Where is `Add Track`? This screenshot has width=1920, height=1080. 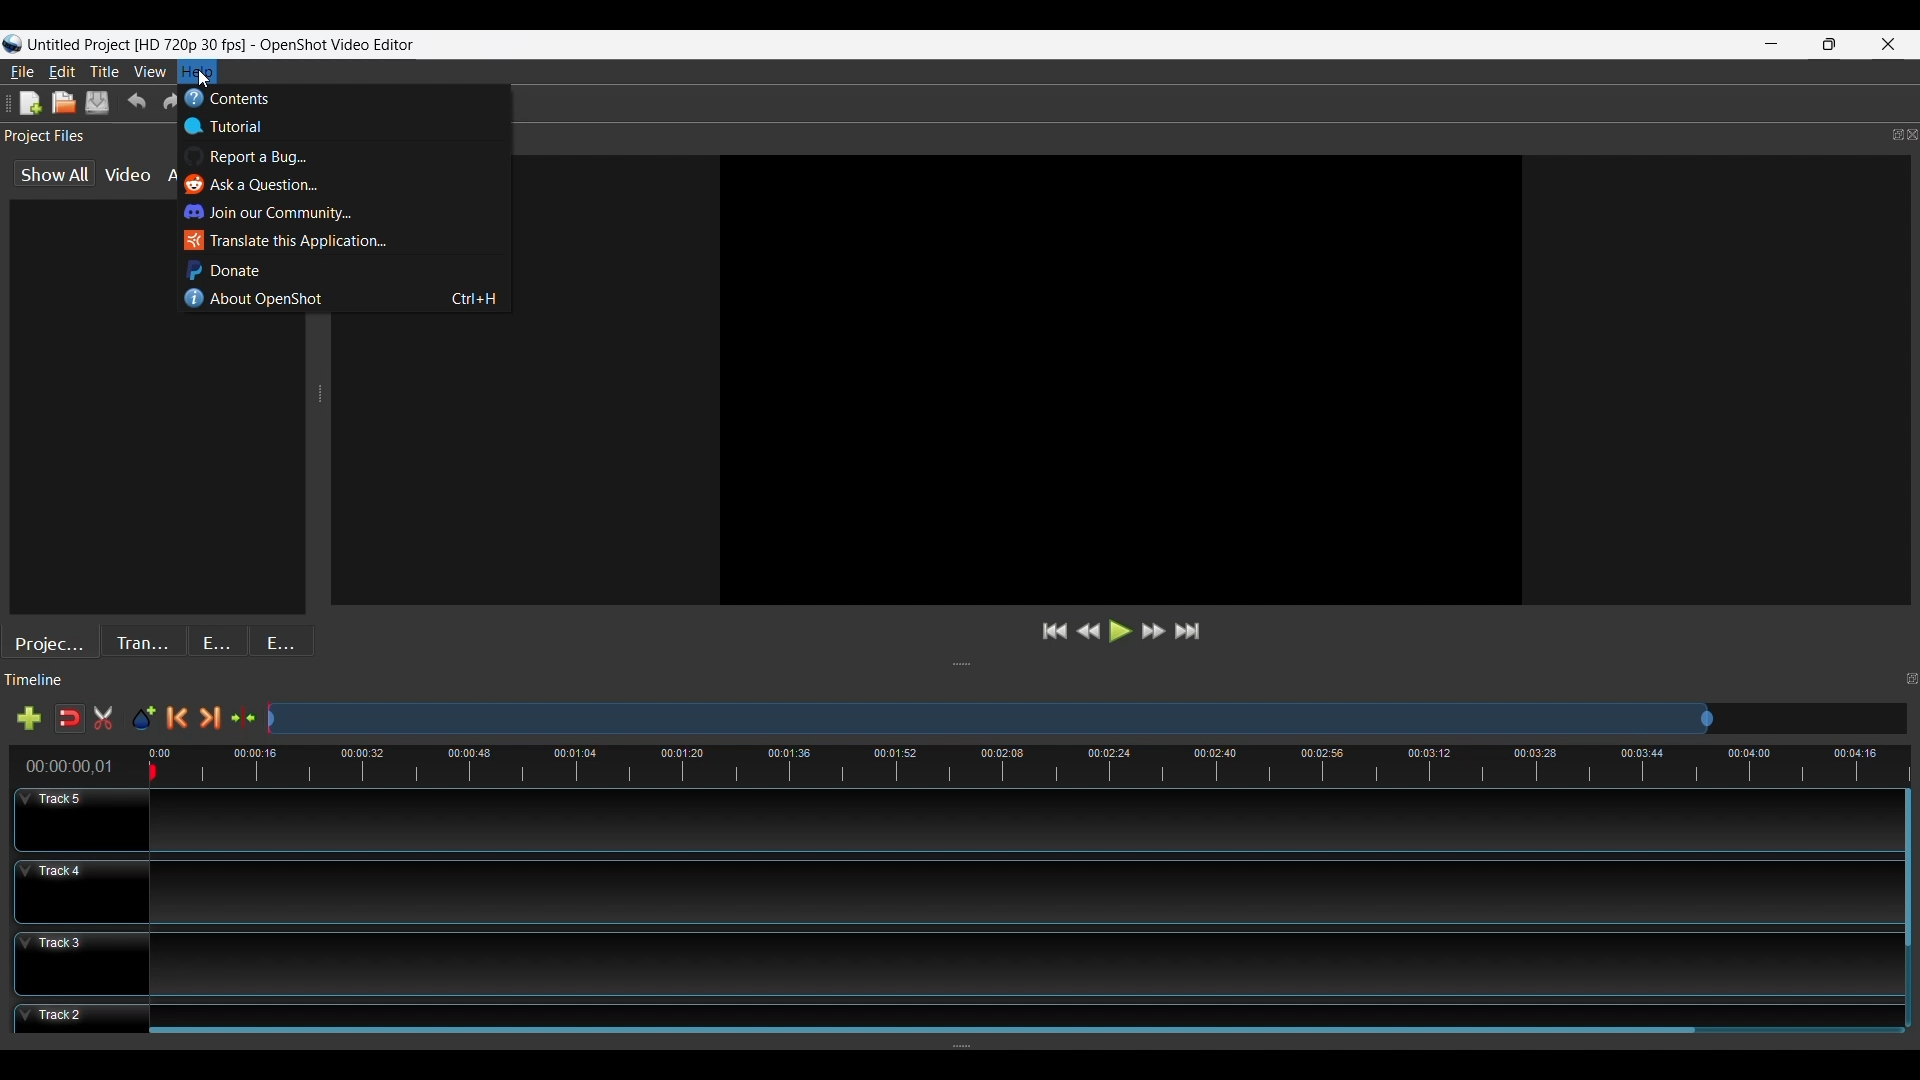
Add Track is located at coordinates (24, 718).